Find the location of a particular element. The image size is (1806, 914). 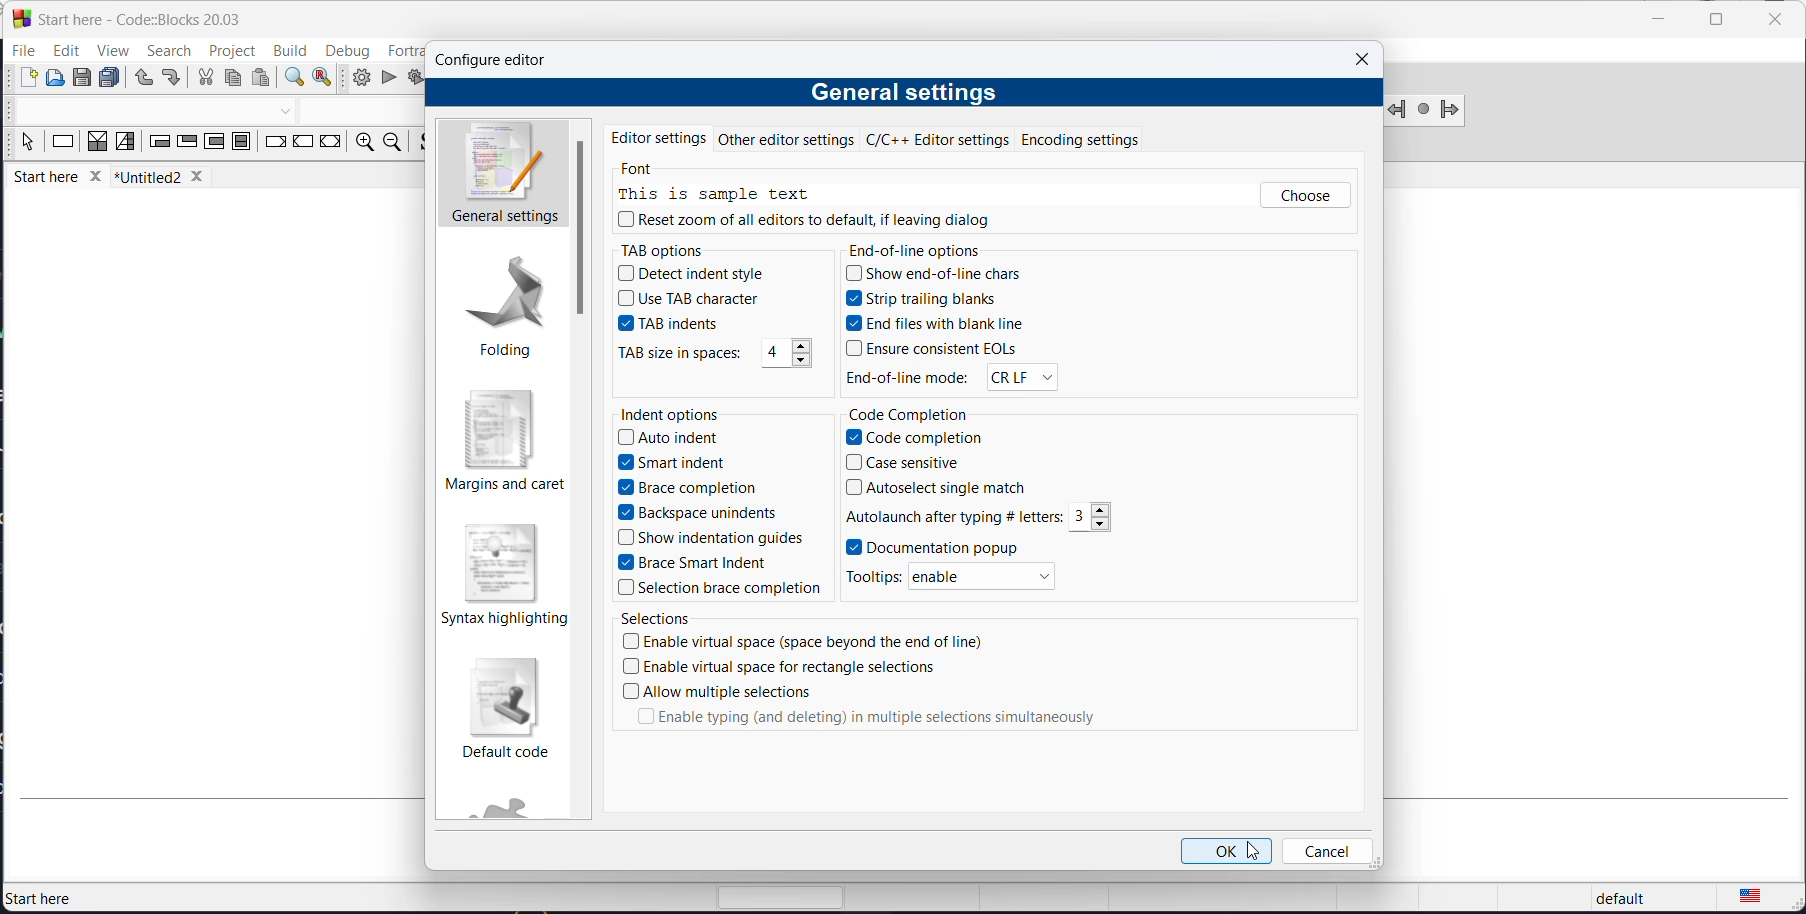

end of line options is located at coordinates (924, 247).